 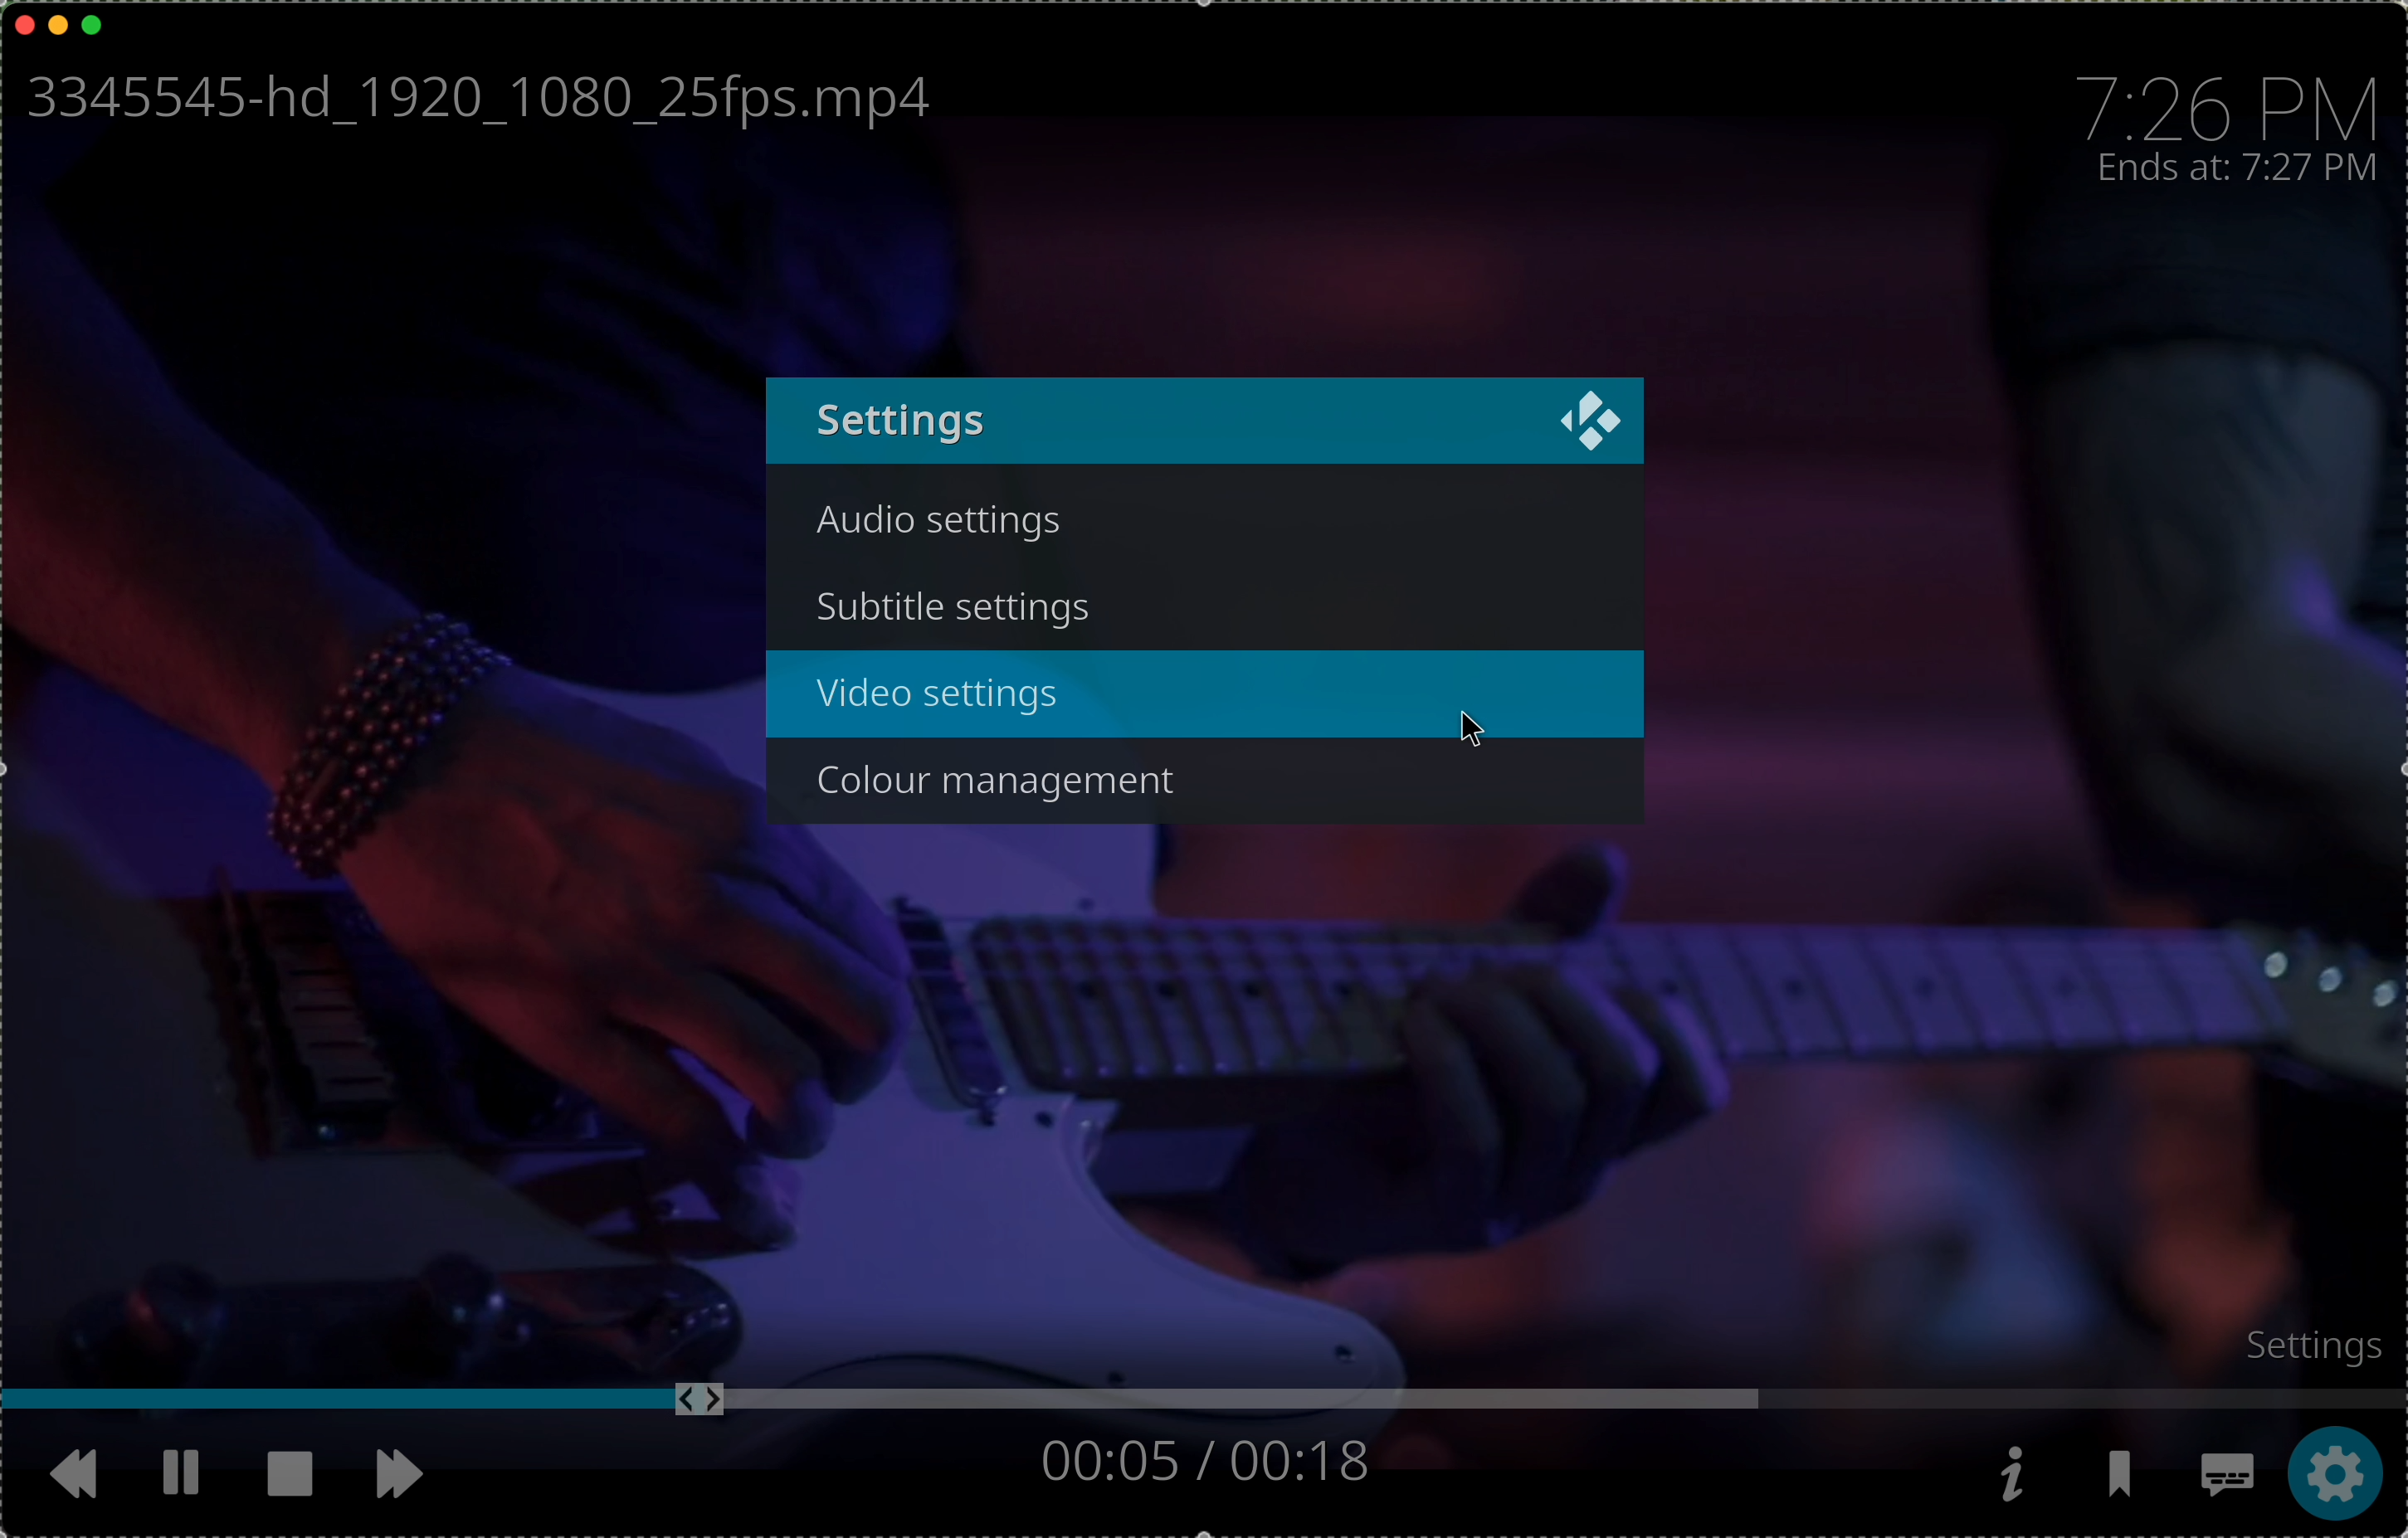 I want to click on minimise, so click(x=58, y=22).